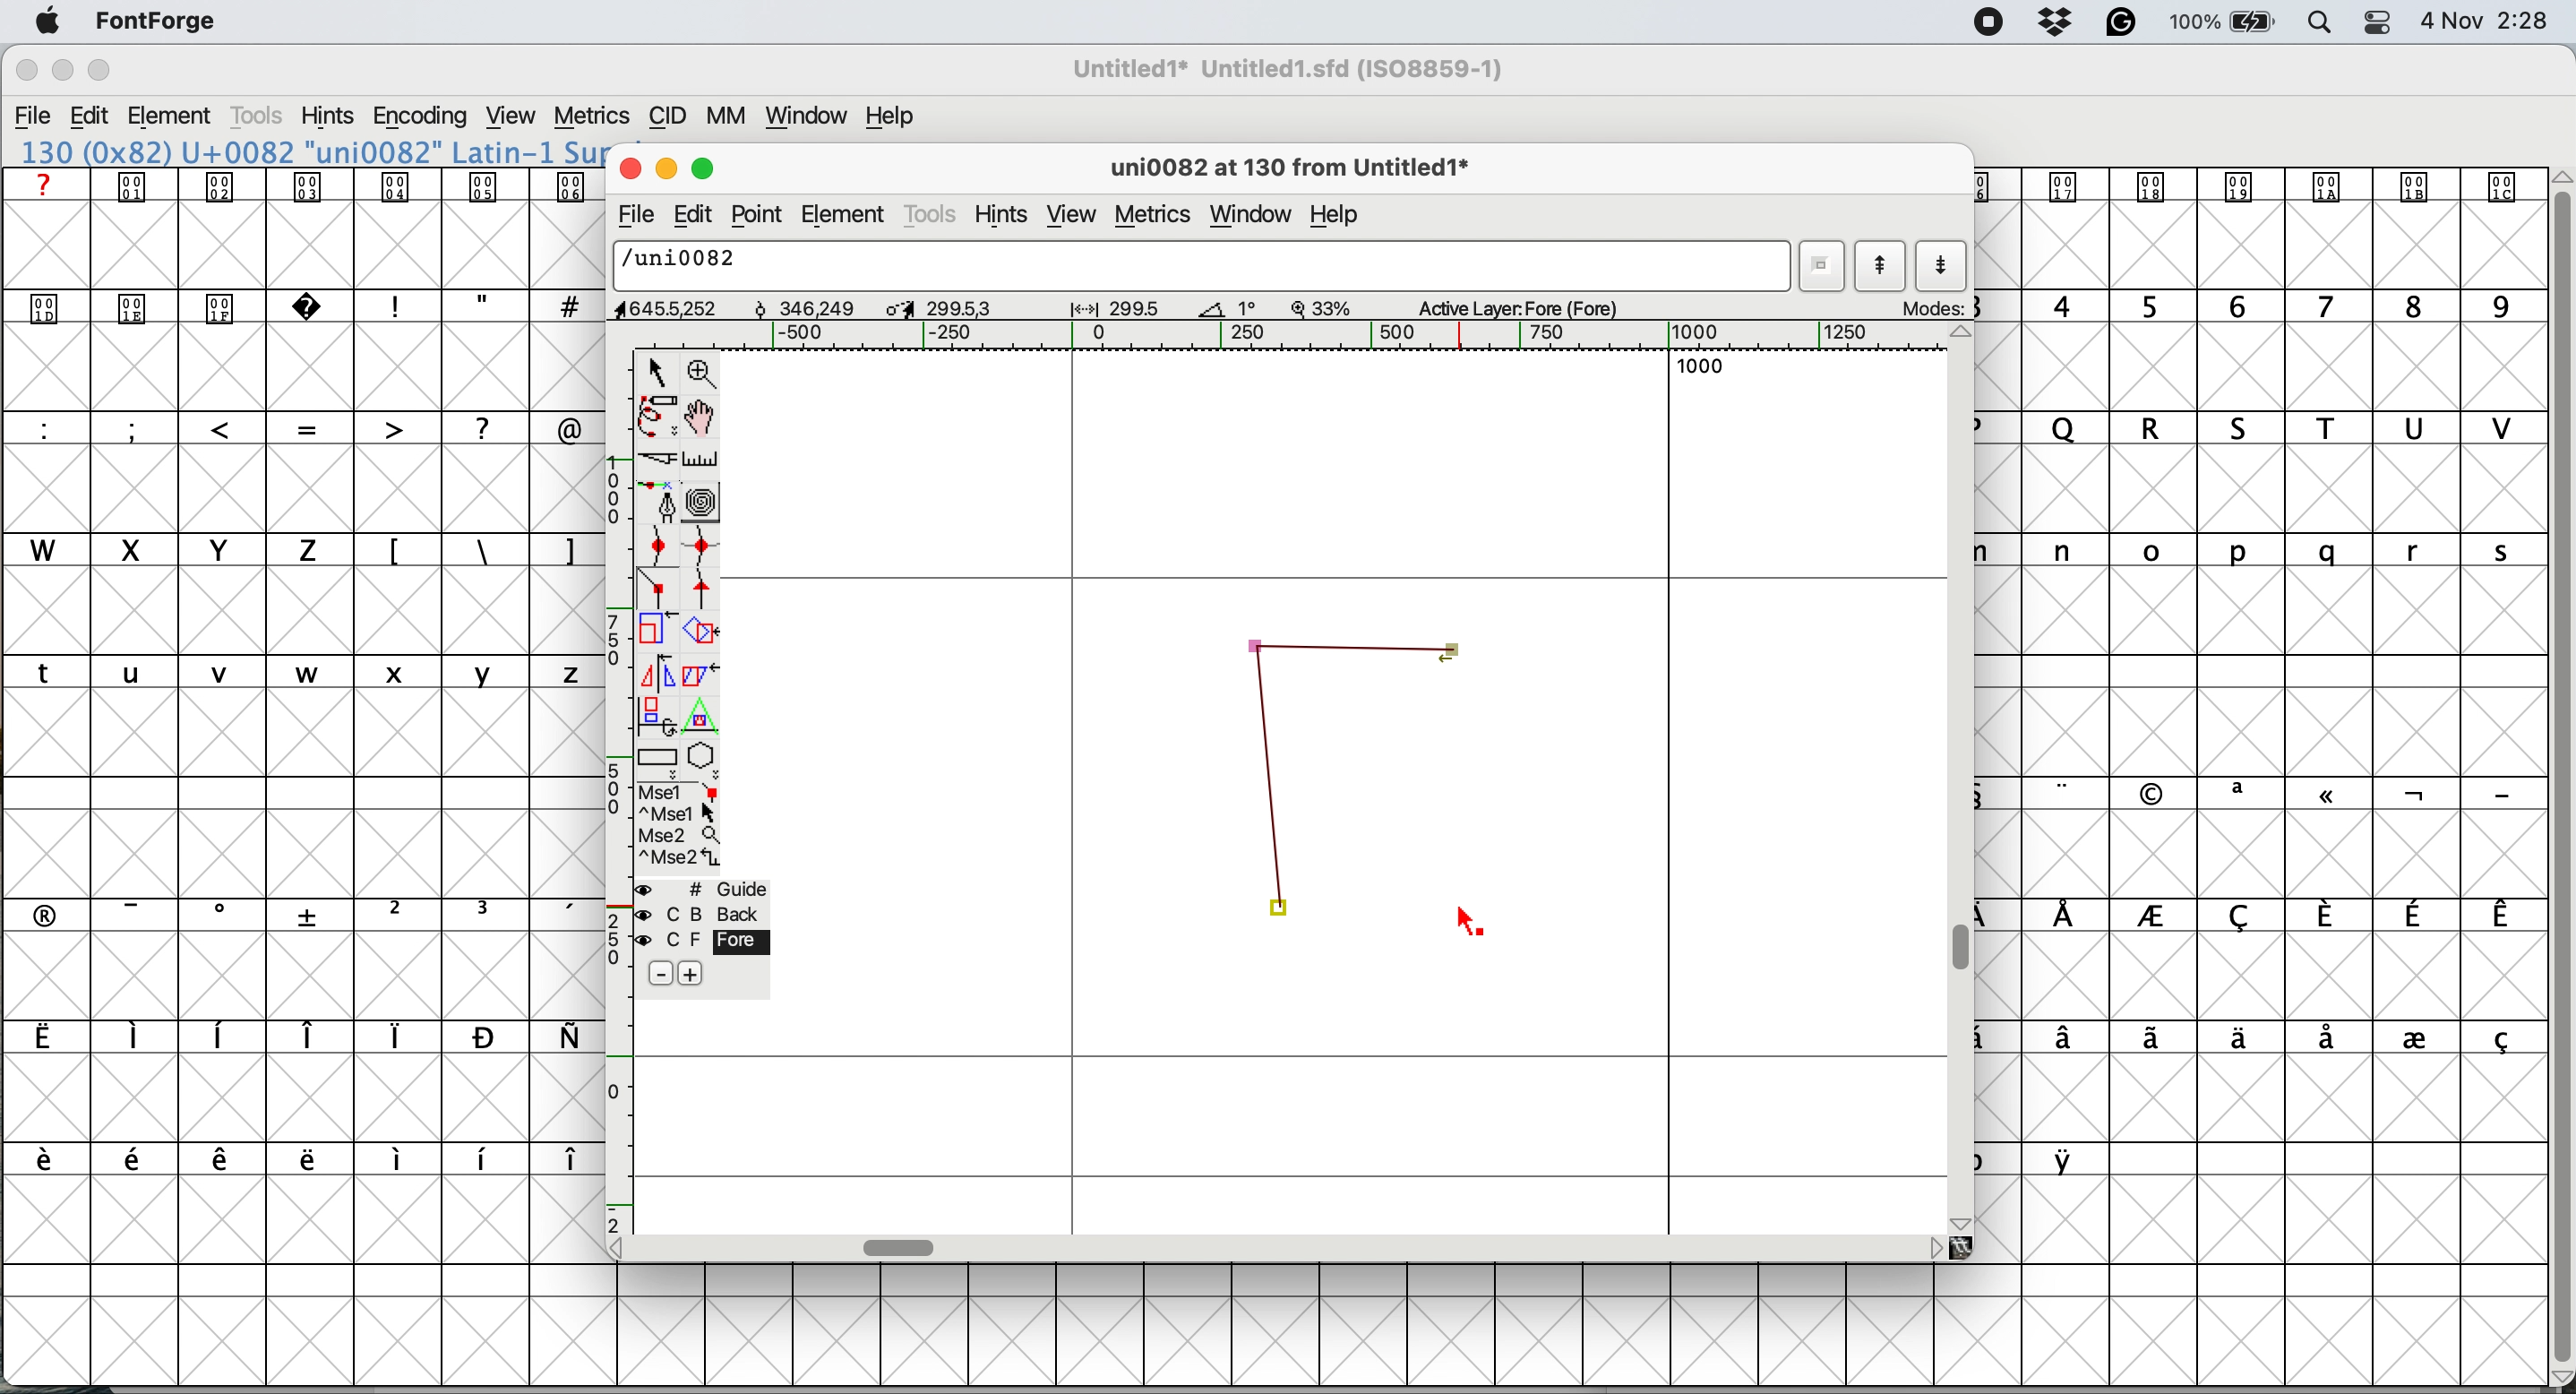  What do you see at coordinates (176, 549) in the screenshot?
I see `uppercase letters` at bounding box center [176, 549].